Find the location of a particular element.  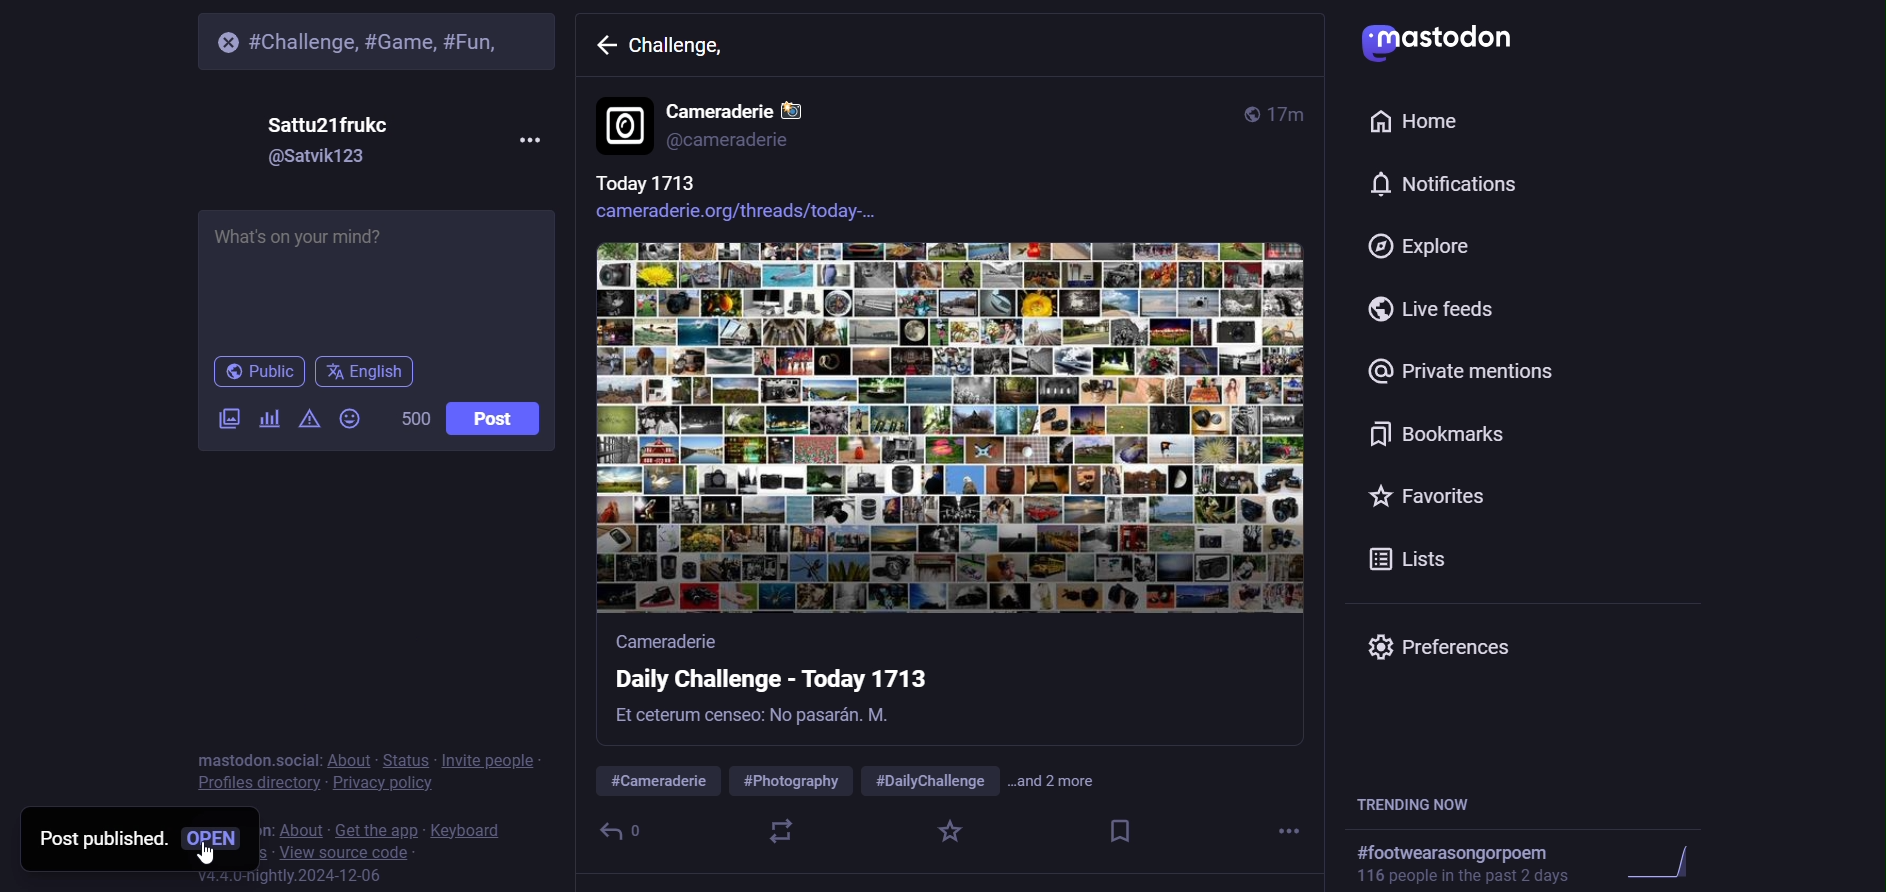

about is located at coordinates (298, 825).